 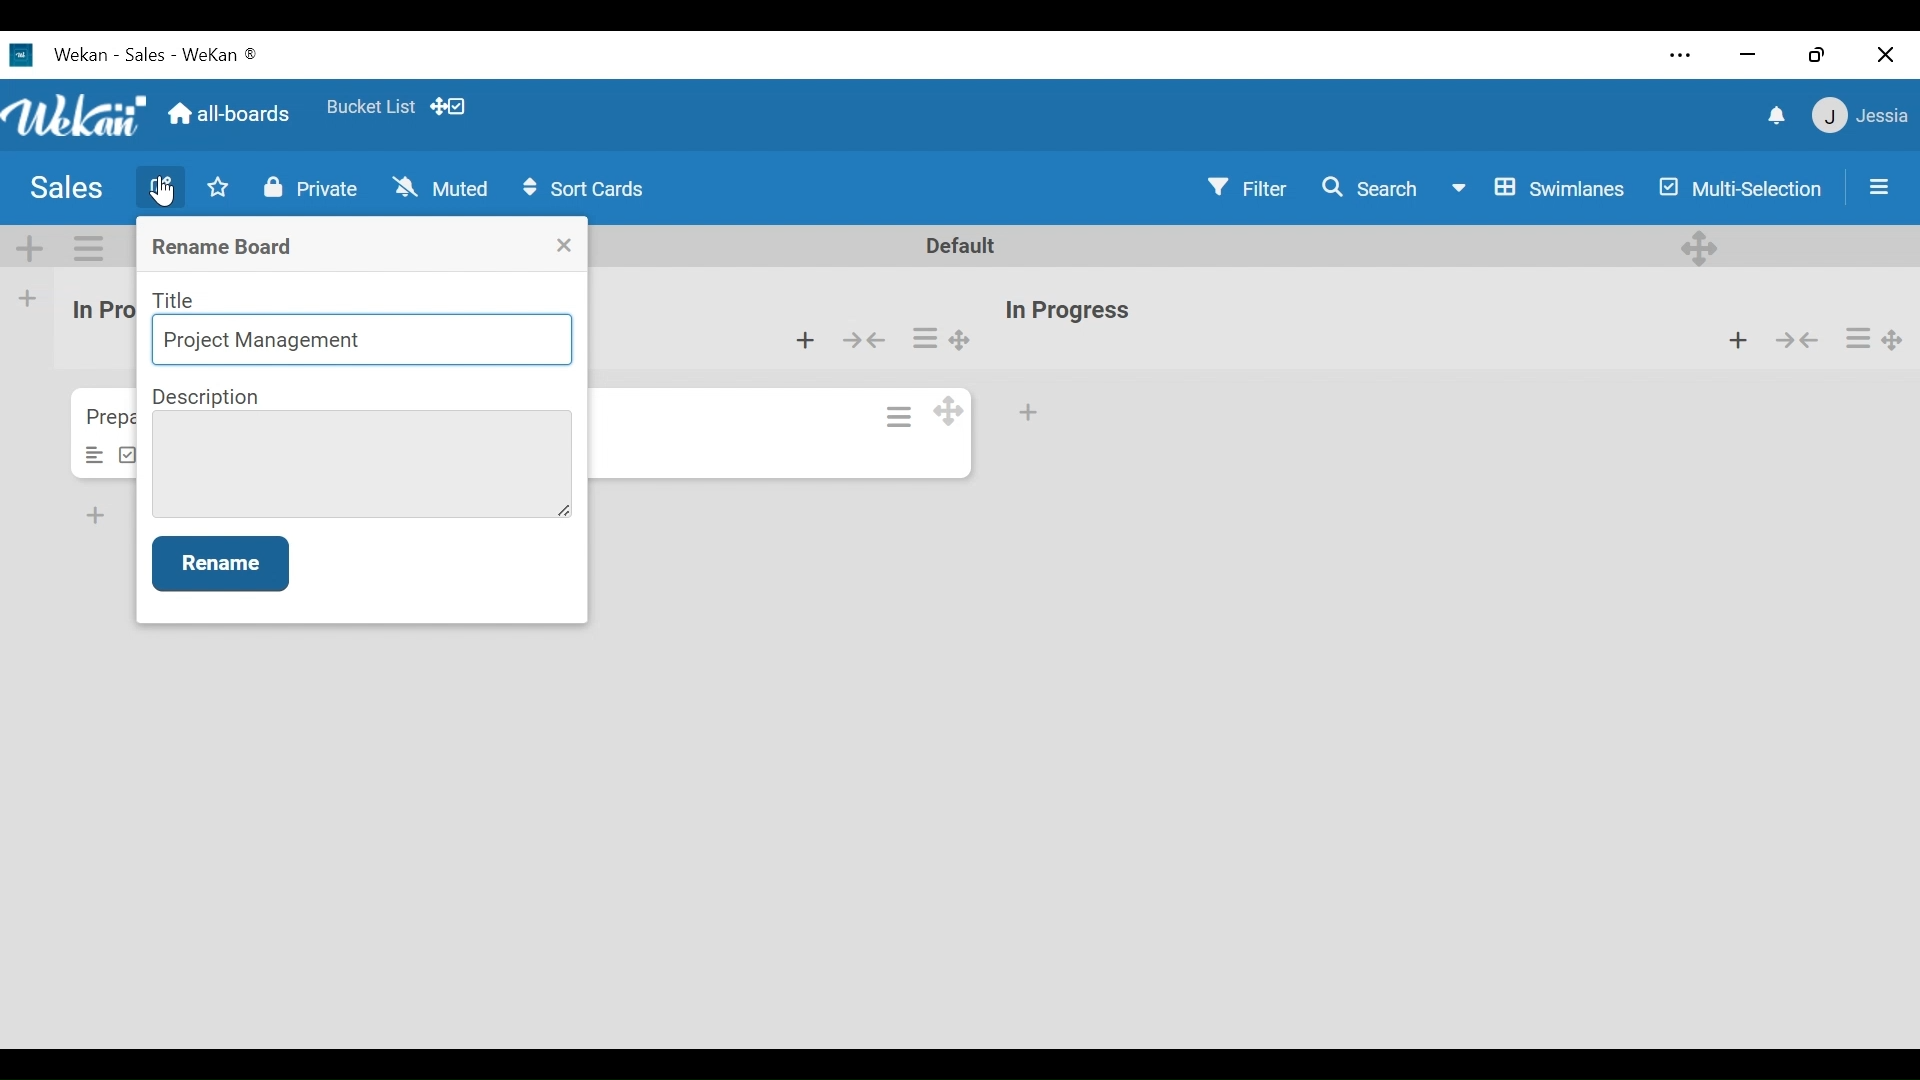 What do you see at coordinates (220, 563) in the screenshot?
I see `Rename` at bounding box center [220, 563].